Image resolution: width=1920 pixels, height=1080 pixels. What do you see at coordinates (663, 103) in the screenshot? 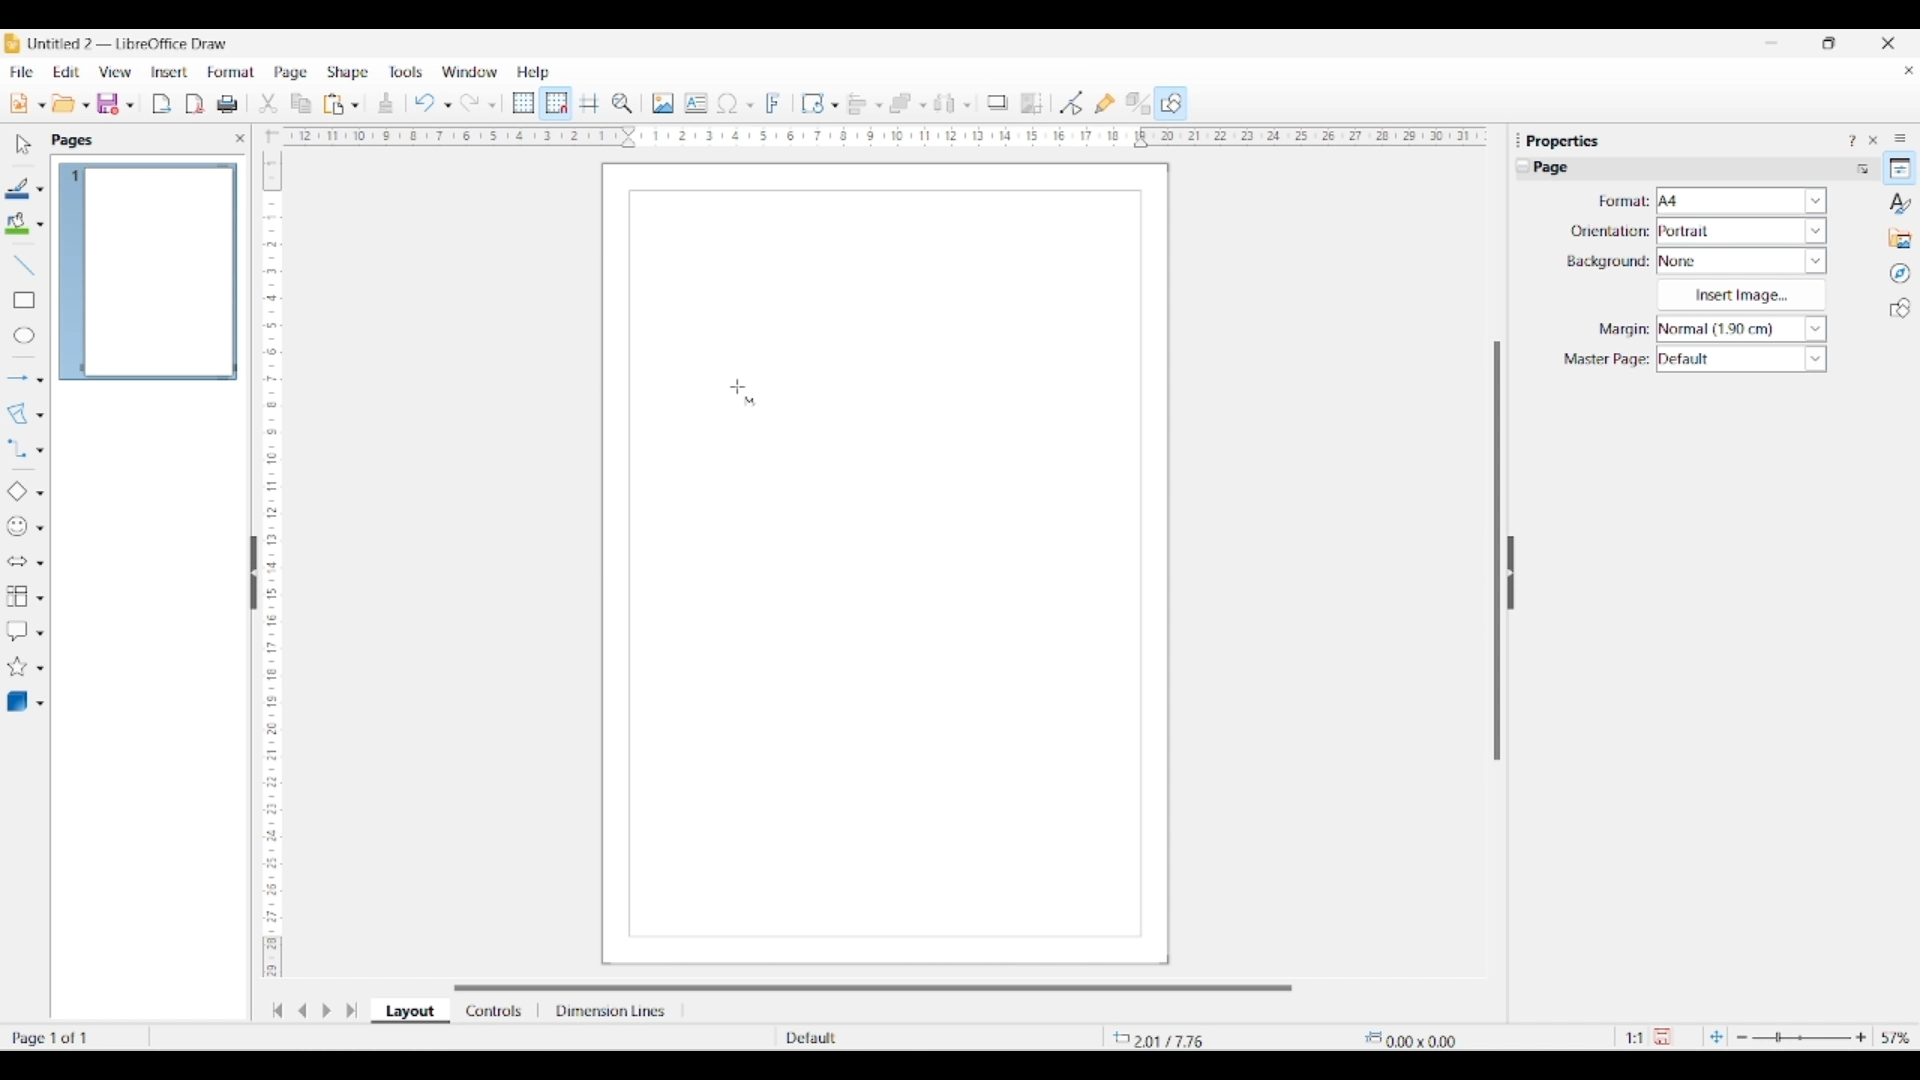
I see `Insert image` at bounding box center [663, 103].